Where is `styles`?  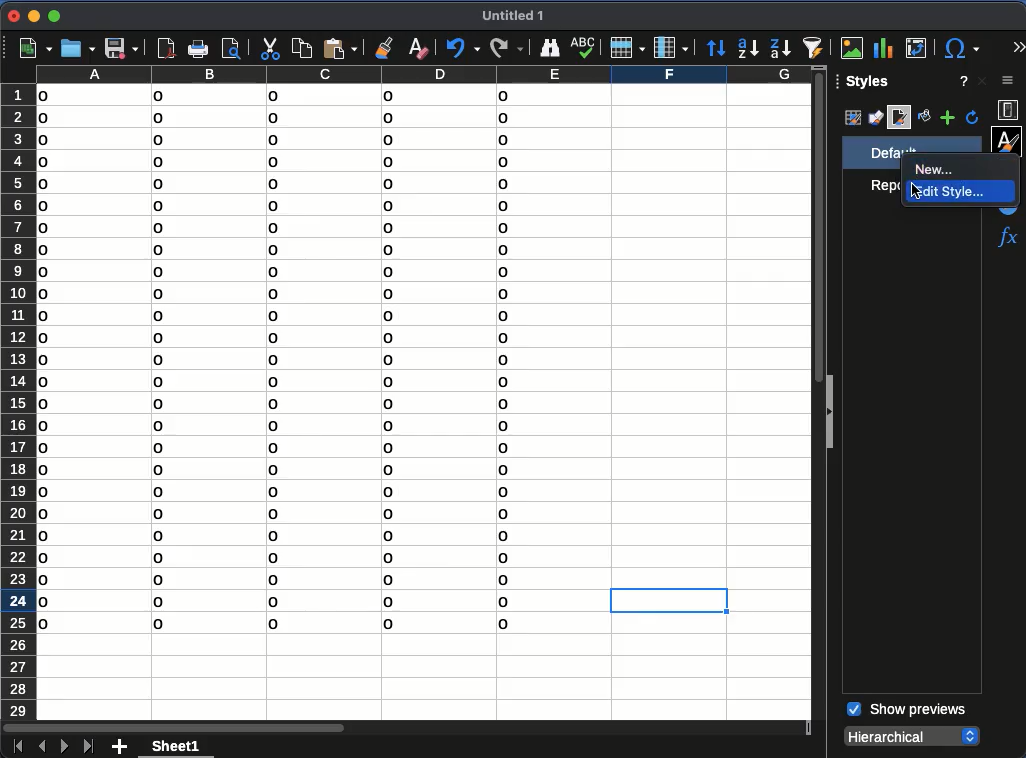
styles is located at coordinates (865, 84).